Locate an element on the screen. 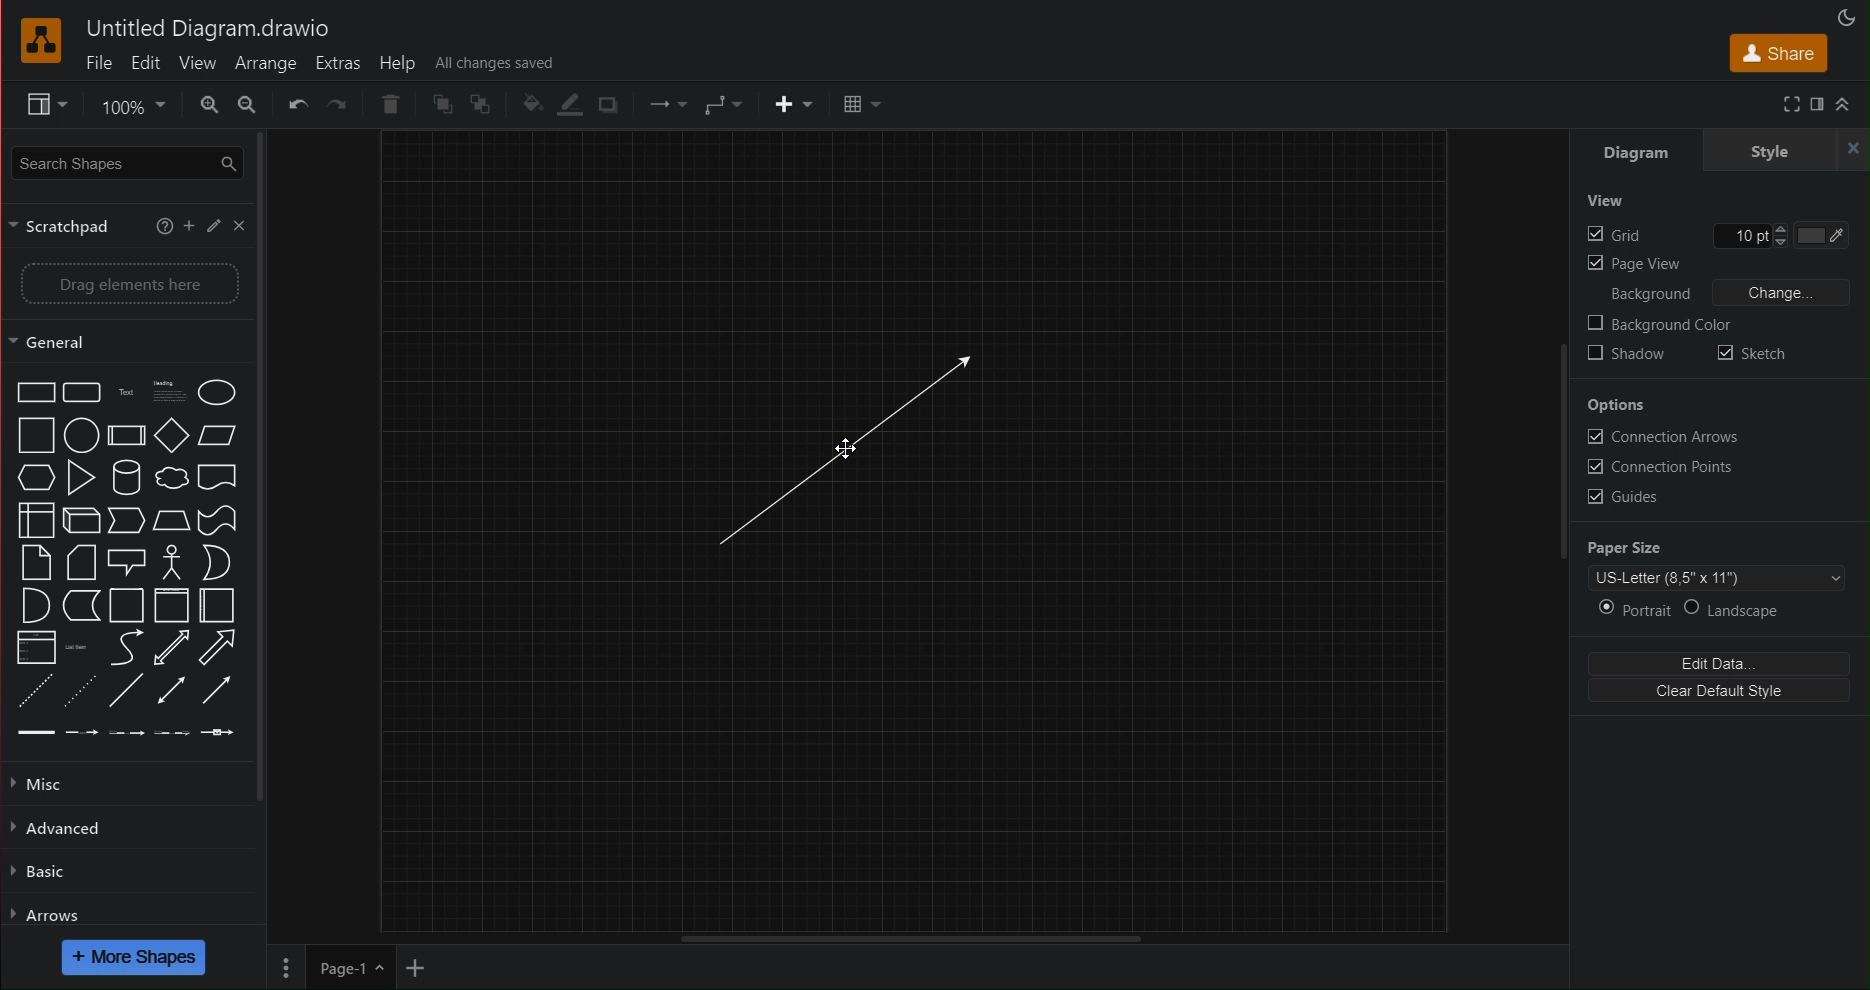 The width and height of the screenshot is (1870, 990). Misc is located at coordinates (46, 783).